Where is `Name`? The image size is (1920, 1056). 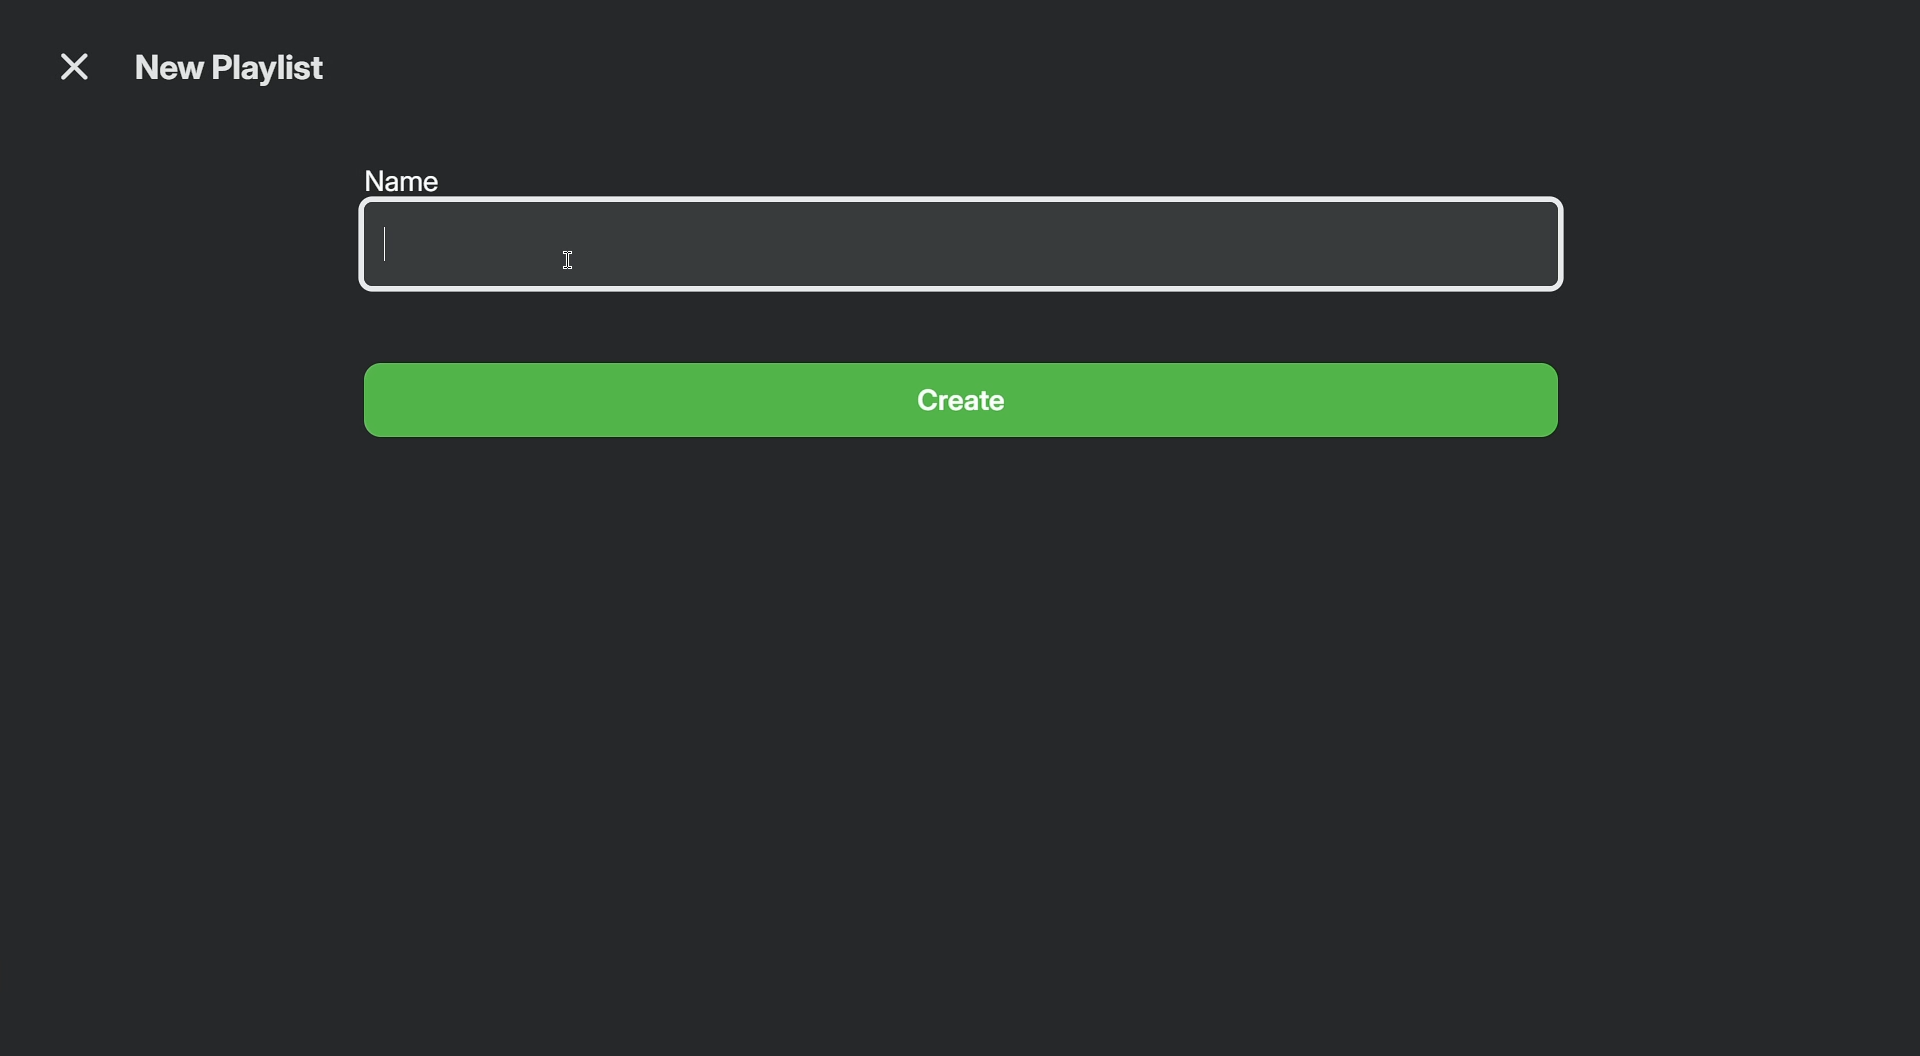 Name is located at coordinates (967, 232).